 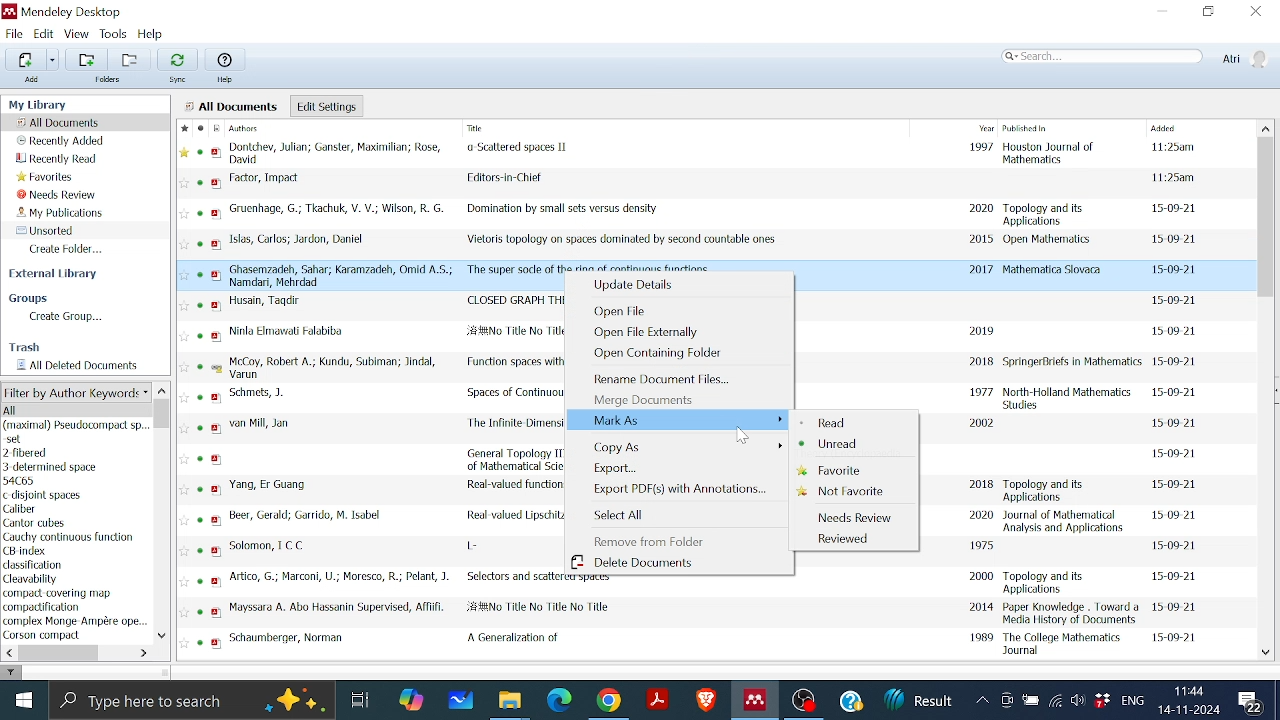 What do you see at coordinates (1075, 424) in the screenshot?
I see `document` at bounding box center [1075, 424].